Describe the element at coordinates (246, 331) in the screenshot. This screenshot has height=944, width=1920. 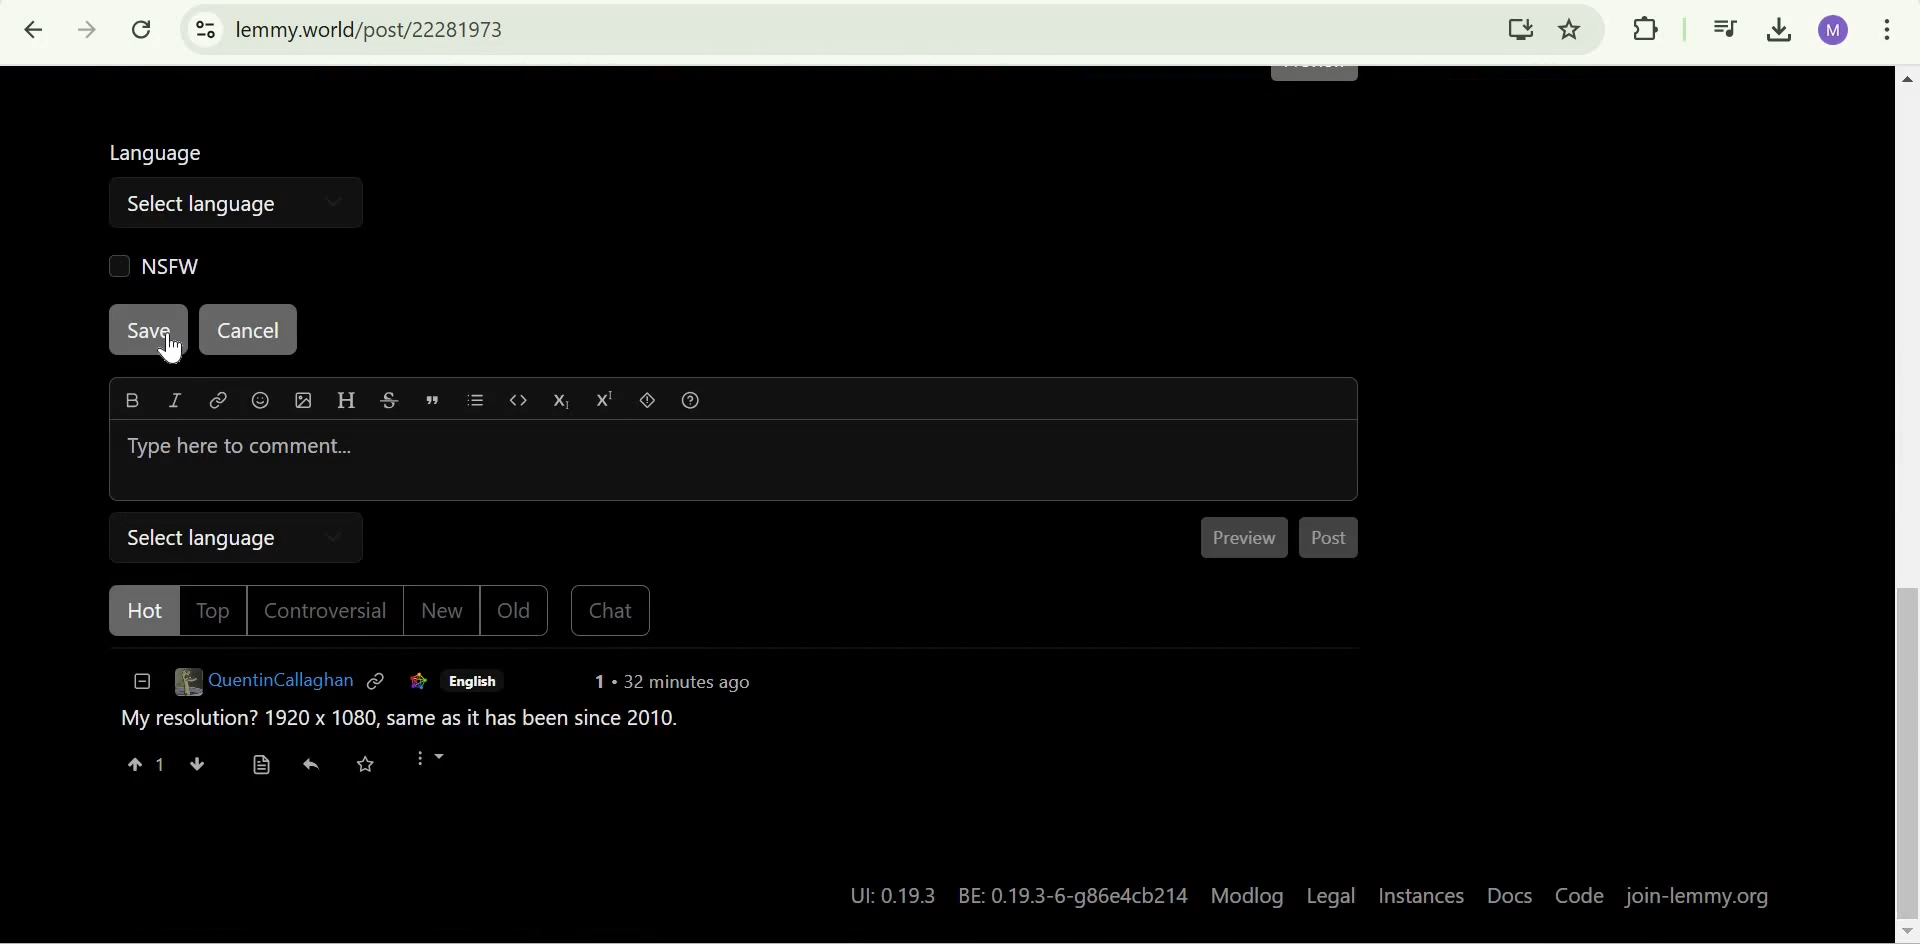
I see `Cancel` at that location.